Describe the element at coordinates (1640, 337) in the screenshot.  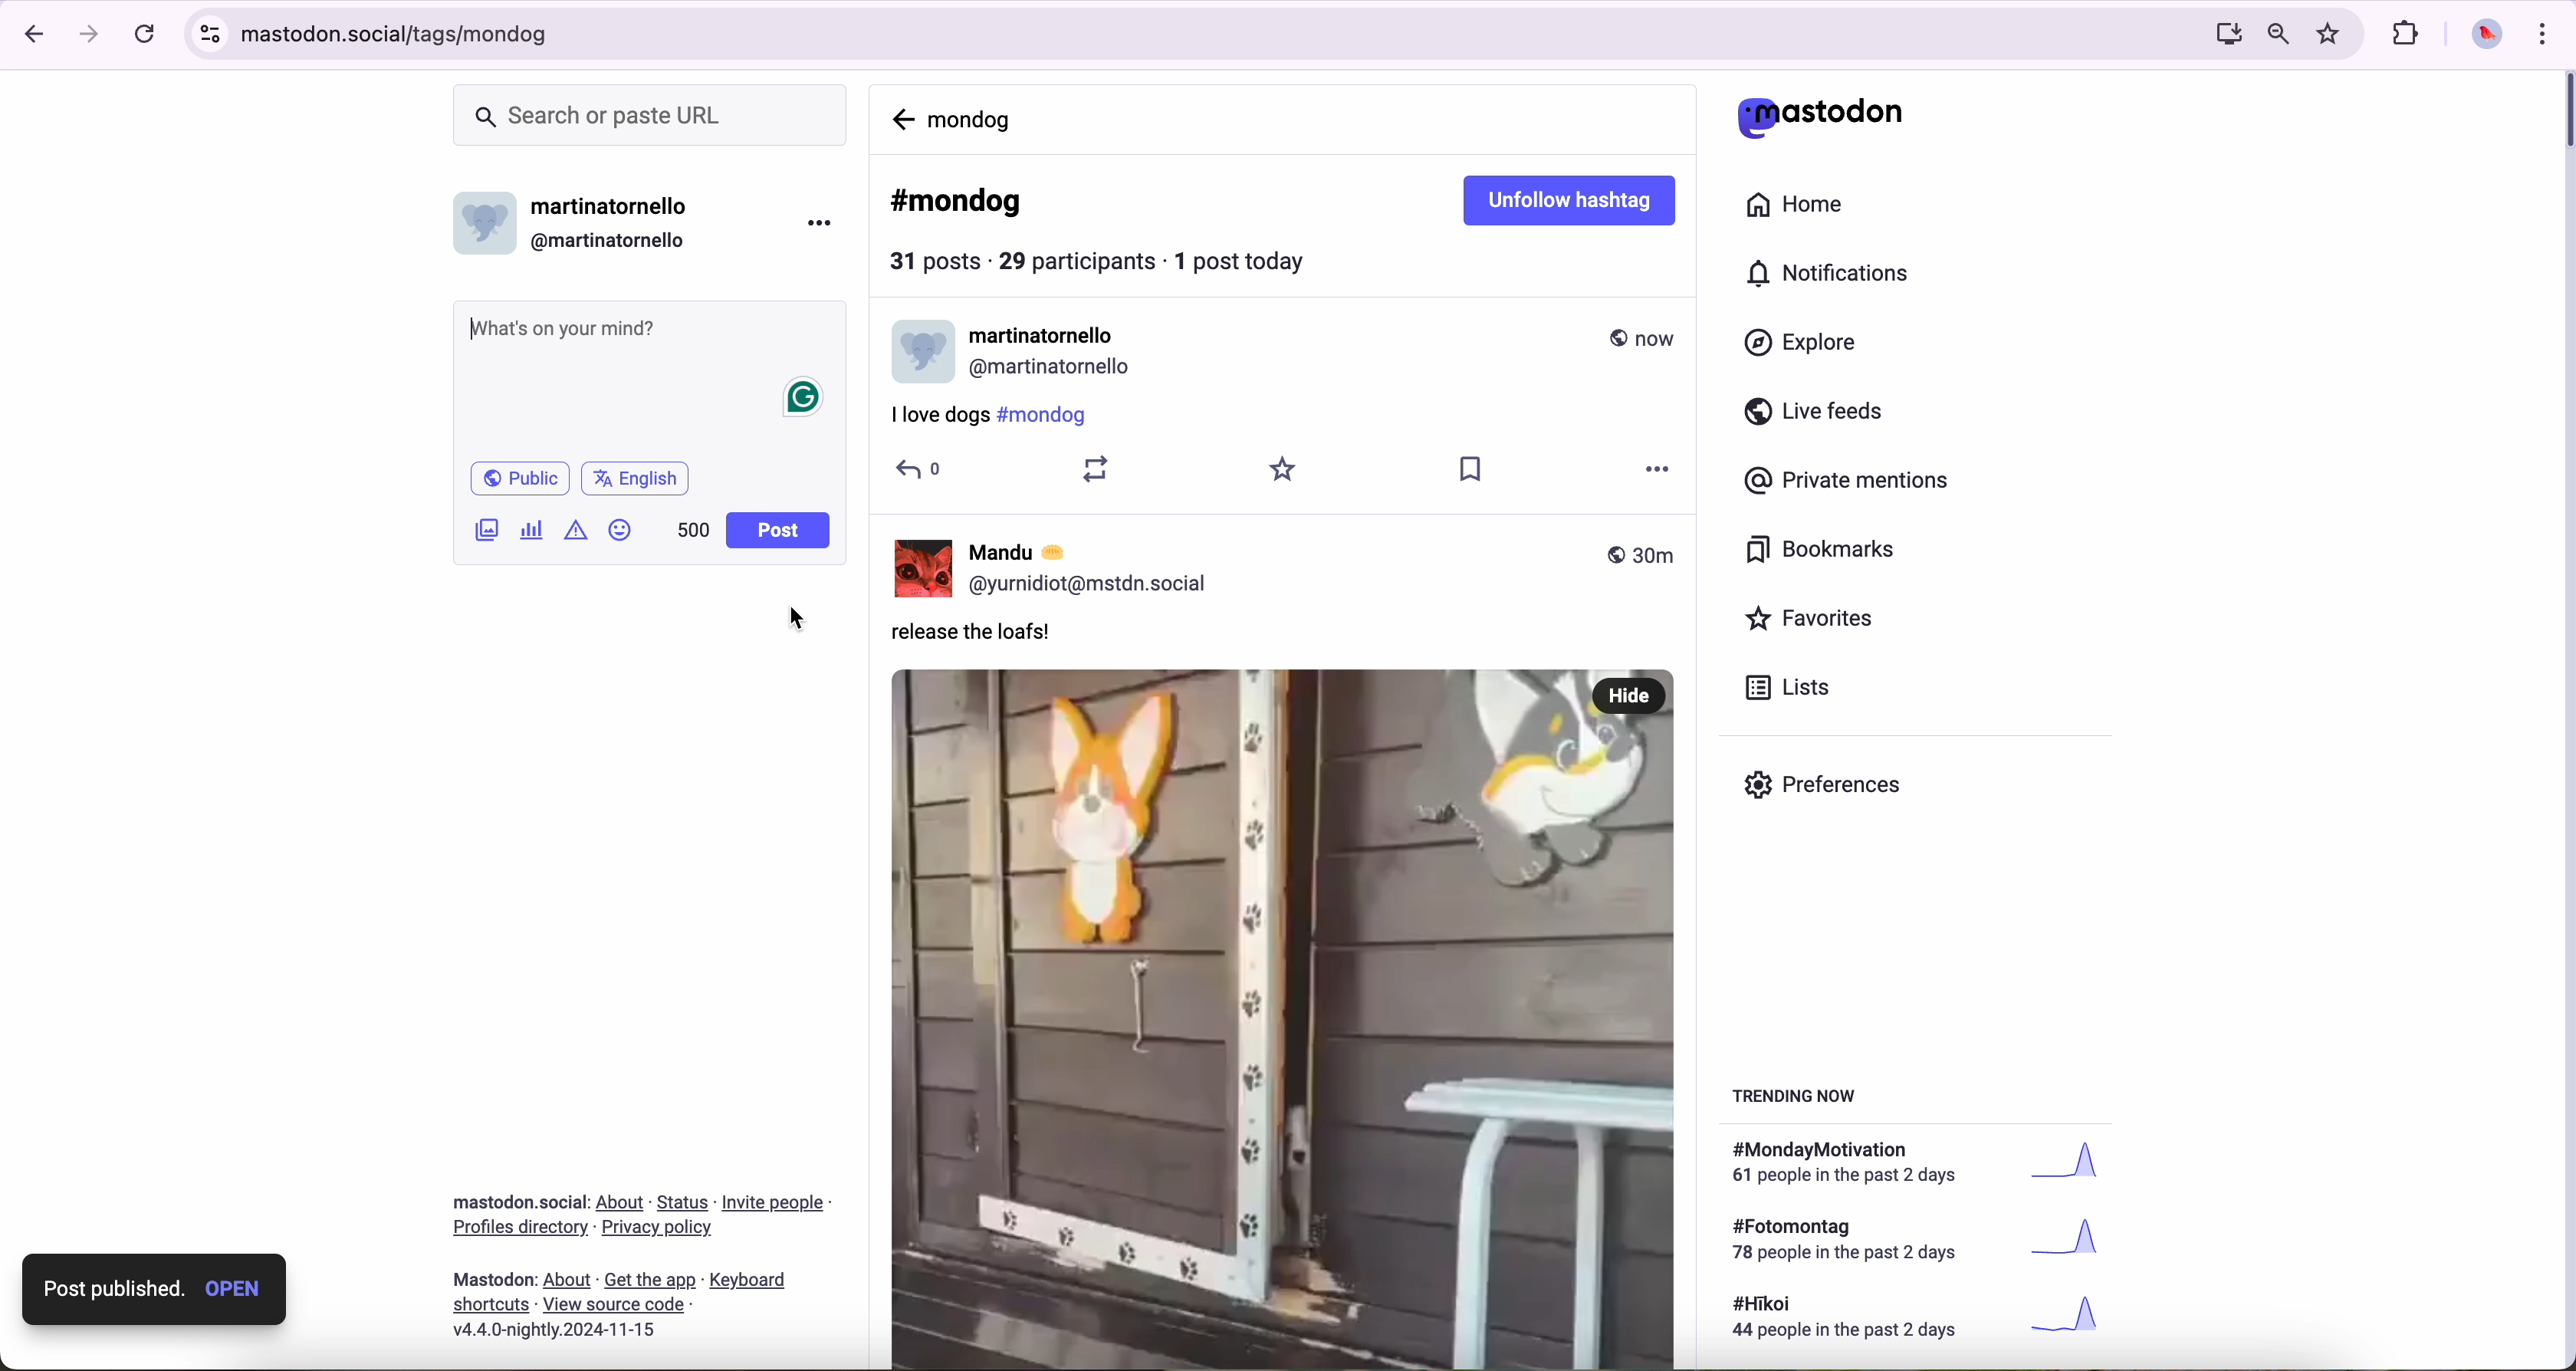
I see `published 30m ago` at that location.